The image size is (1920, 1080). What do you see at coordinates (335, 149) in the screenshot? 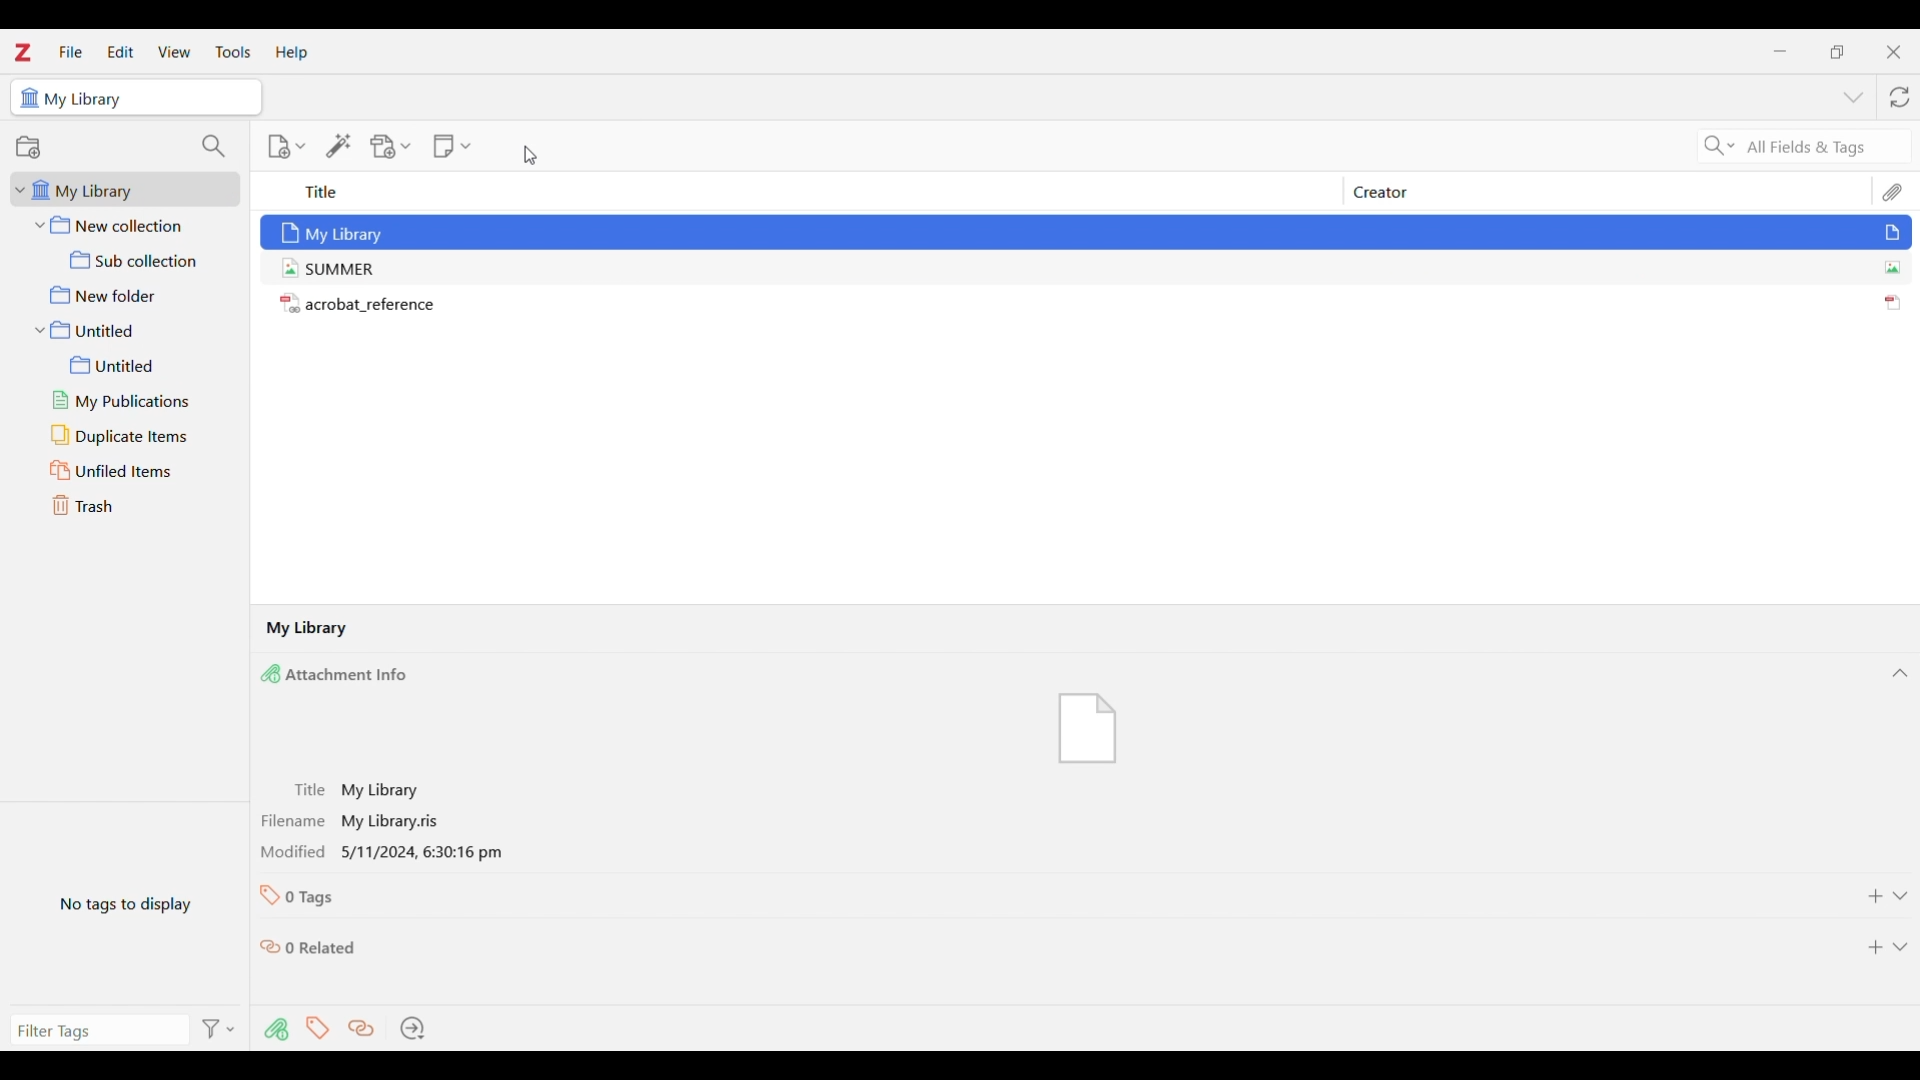
I see `Add item by identifer` at bounding box center [335, 149].